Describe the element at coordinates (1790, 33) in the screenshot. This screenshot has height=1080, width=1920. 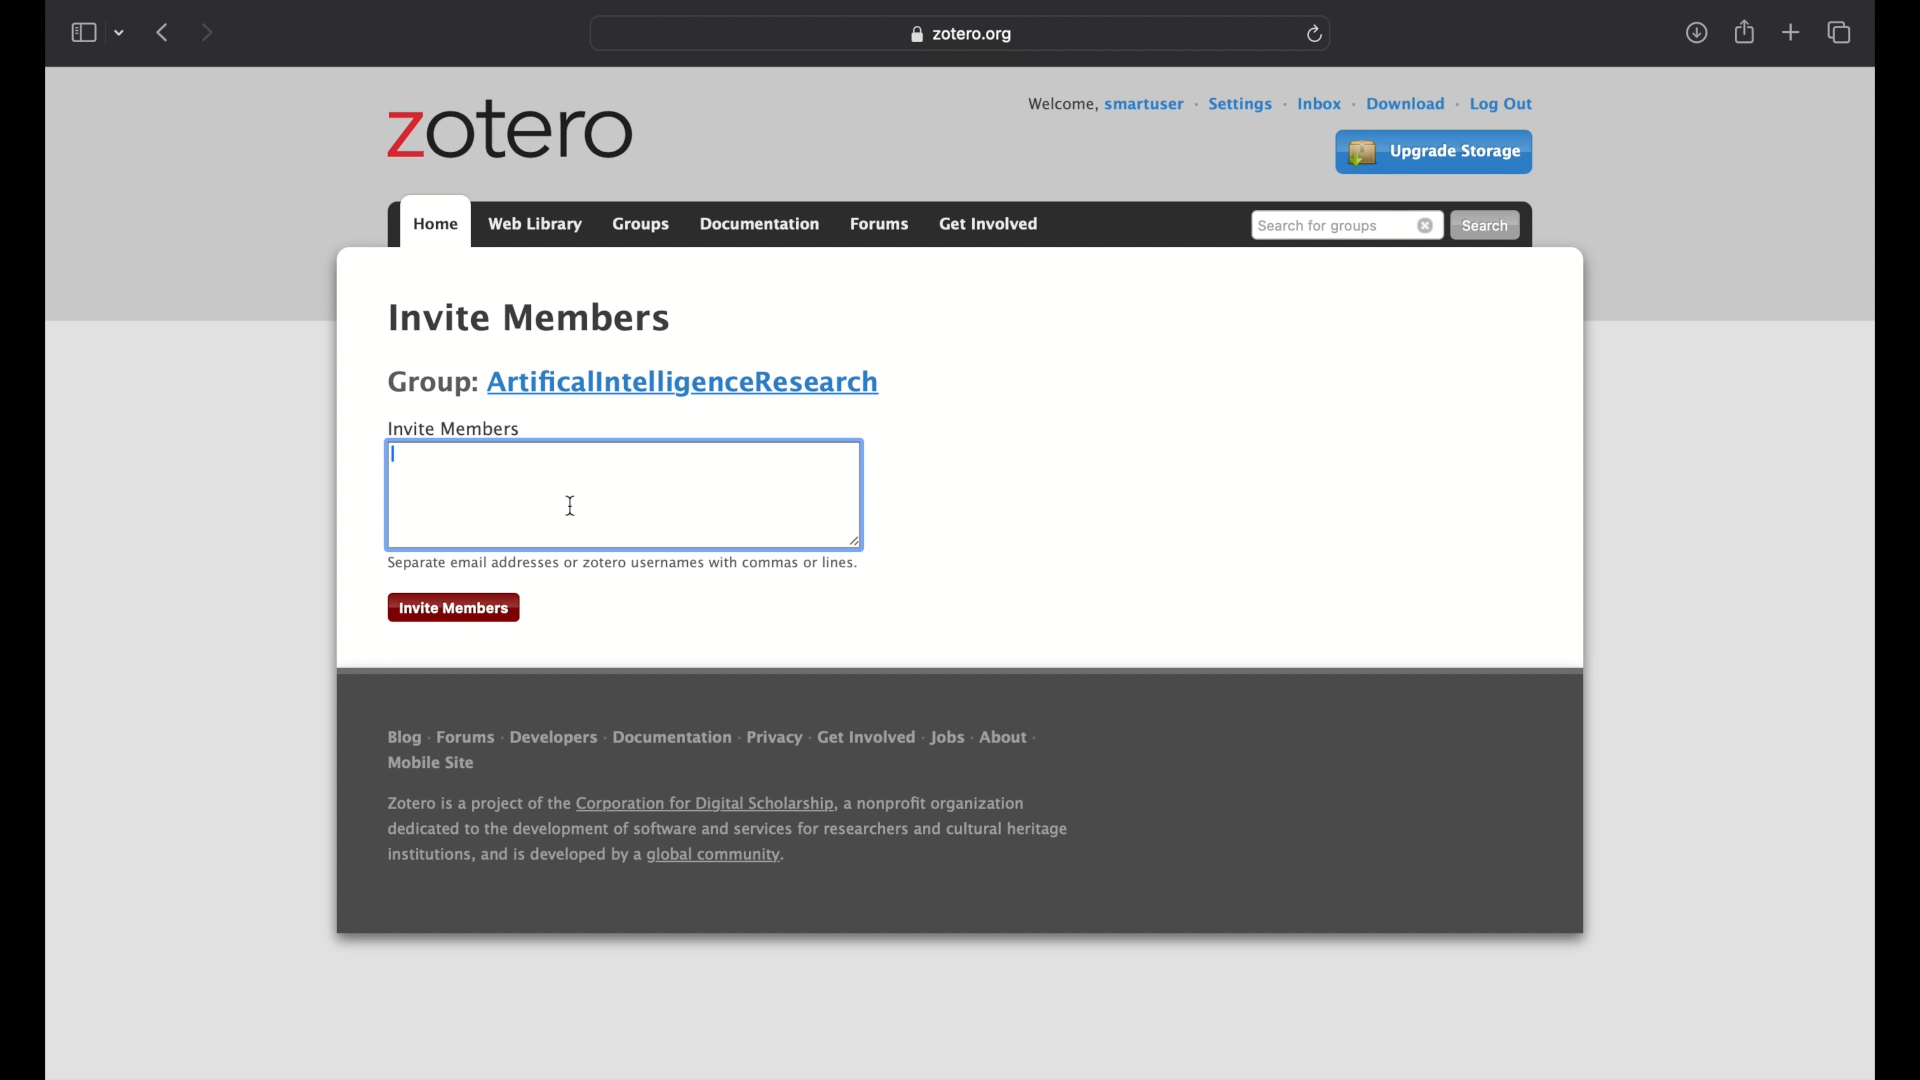
I see `new tab` at that location.